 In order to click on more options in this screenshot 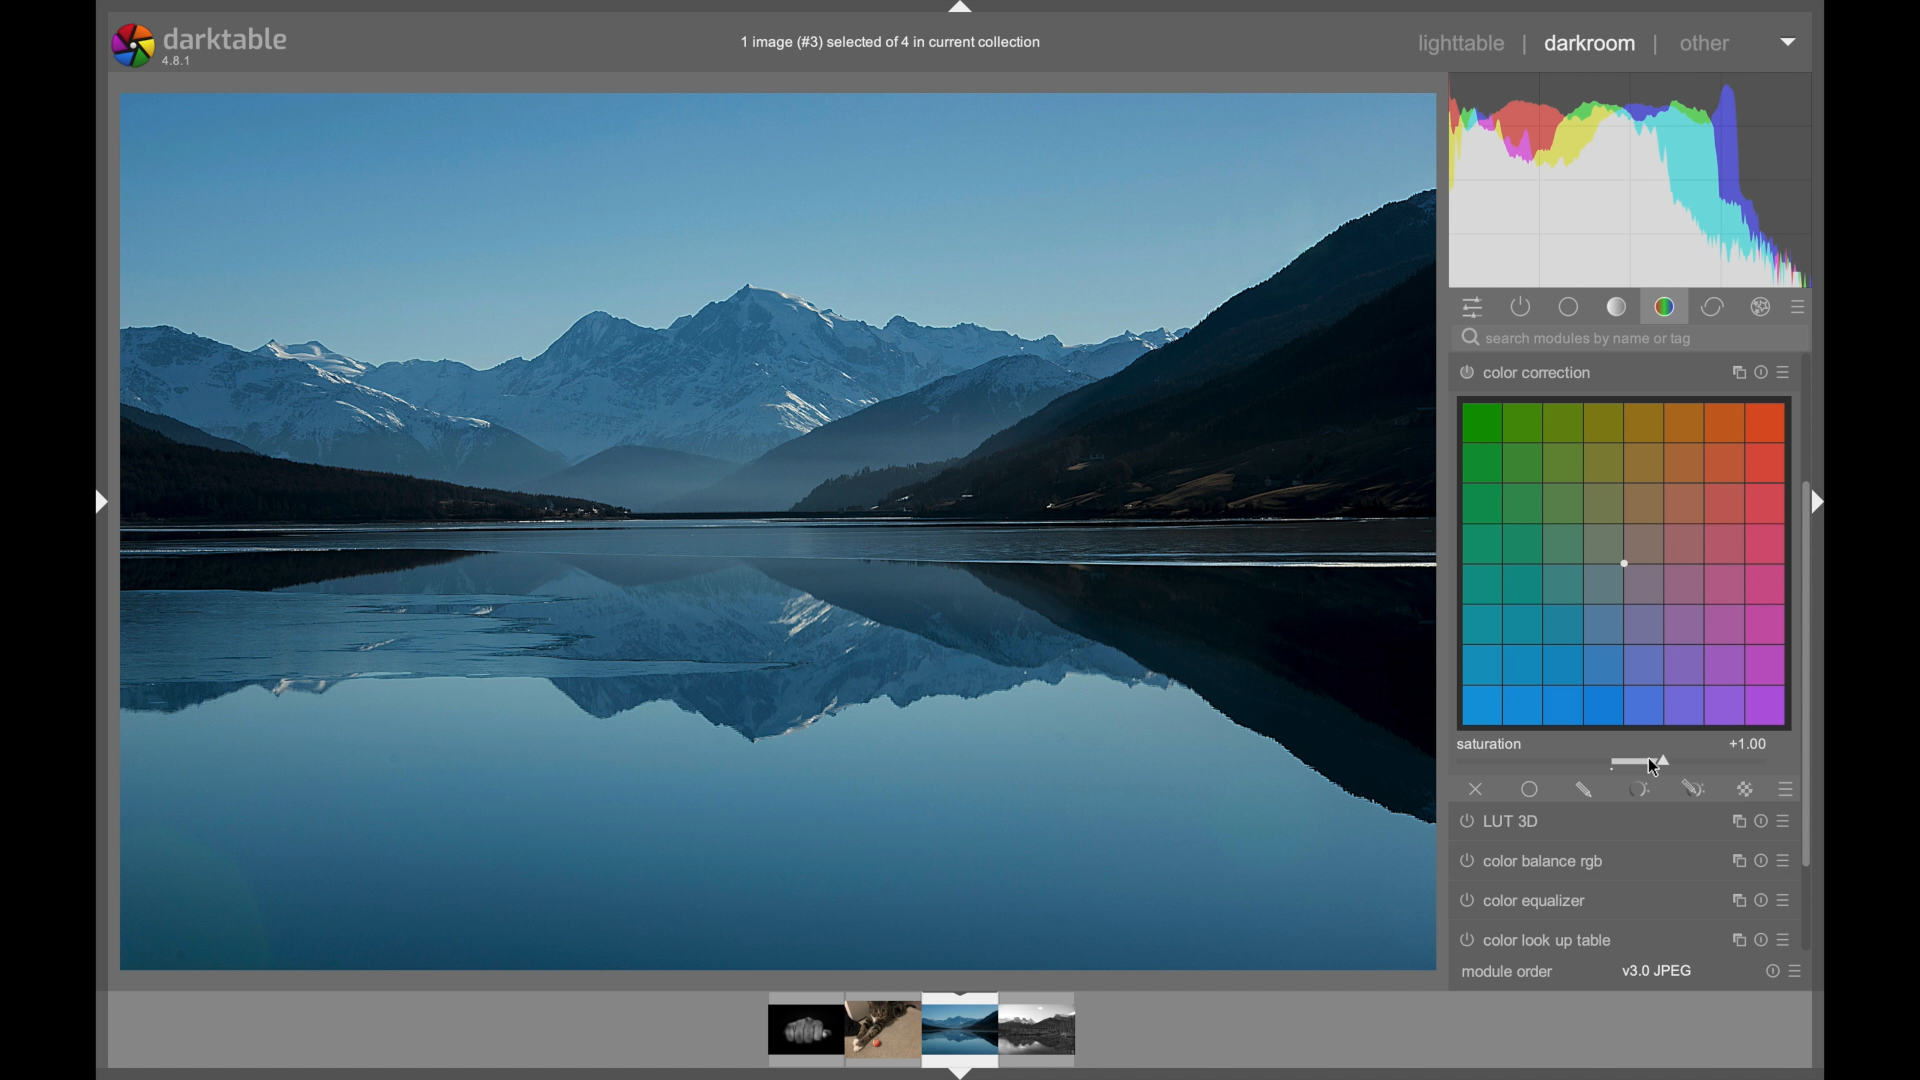, I will do `click(1787, 790)`.